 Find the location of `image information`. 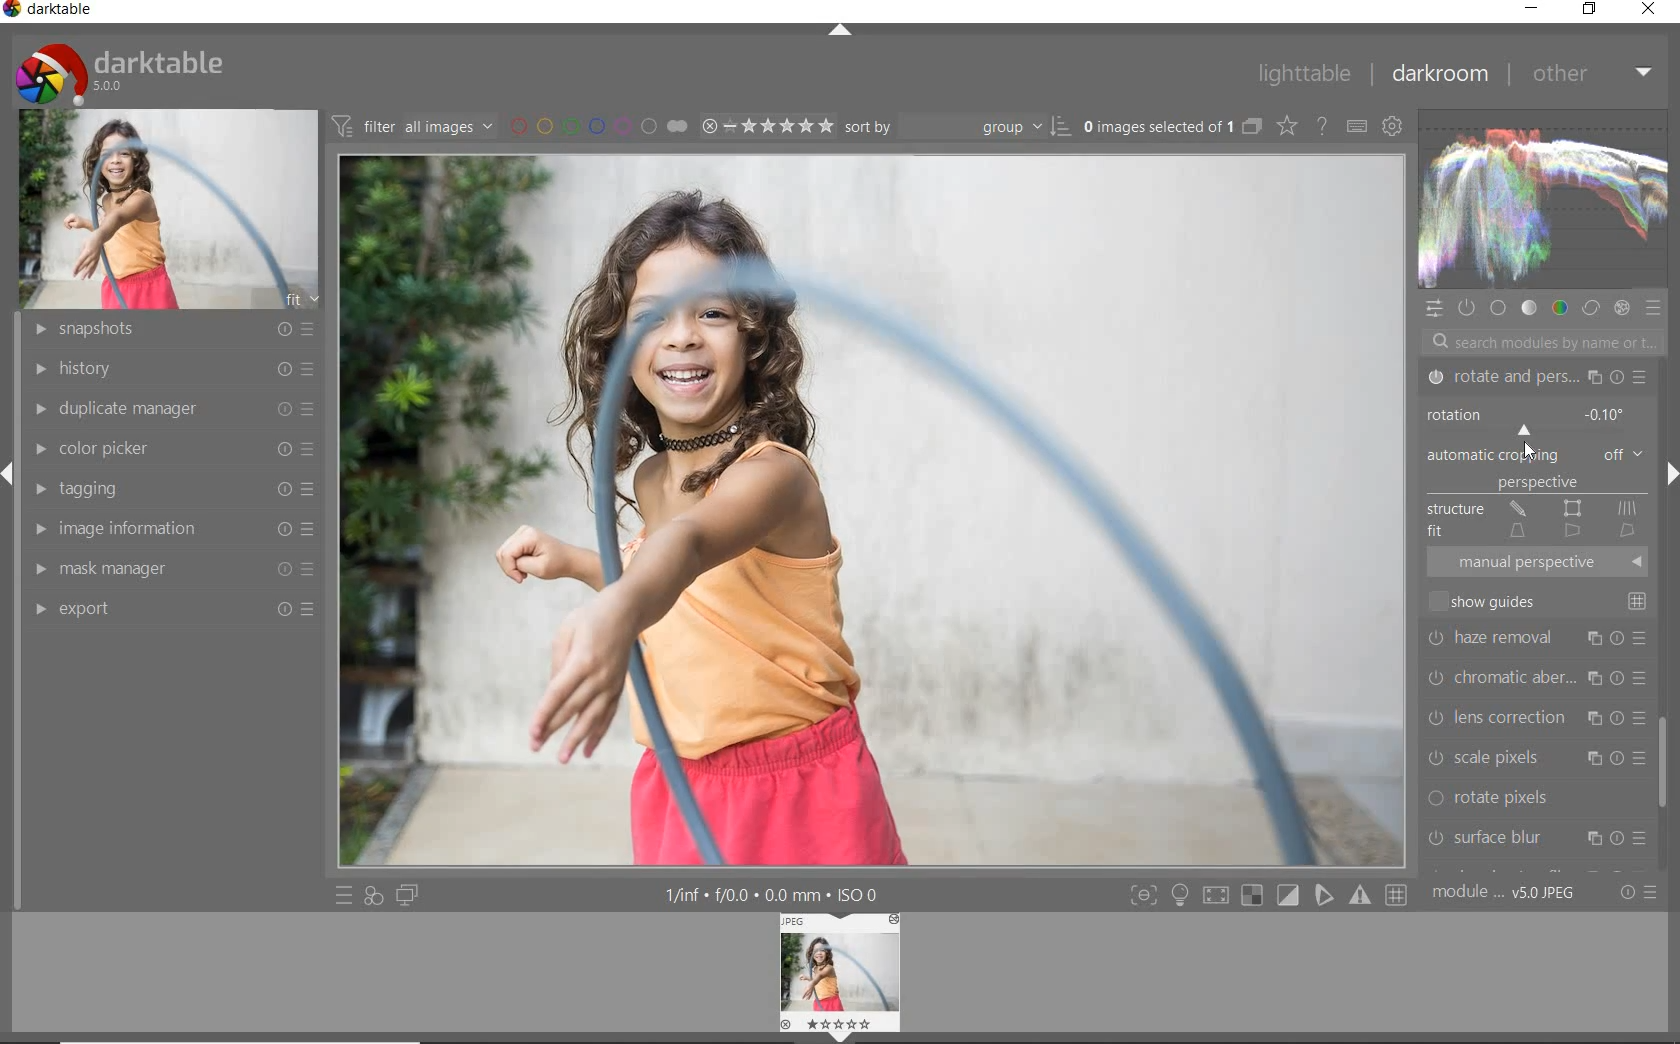

image information is located at coordinates (172, 531).